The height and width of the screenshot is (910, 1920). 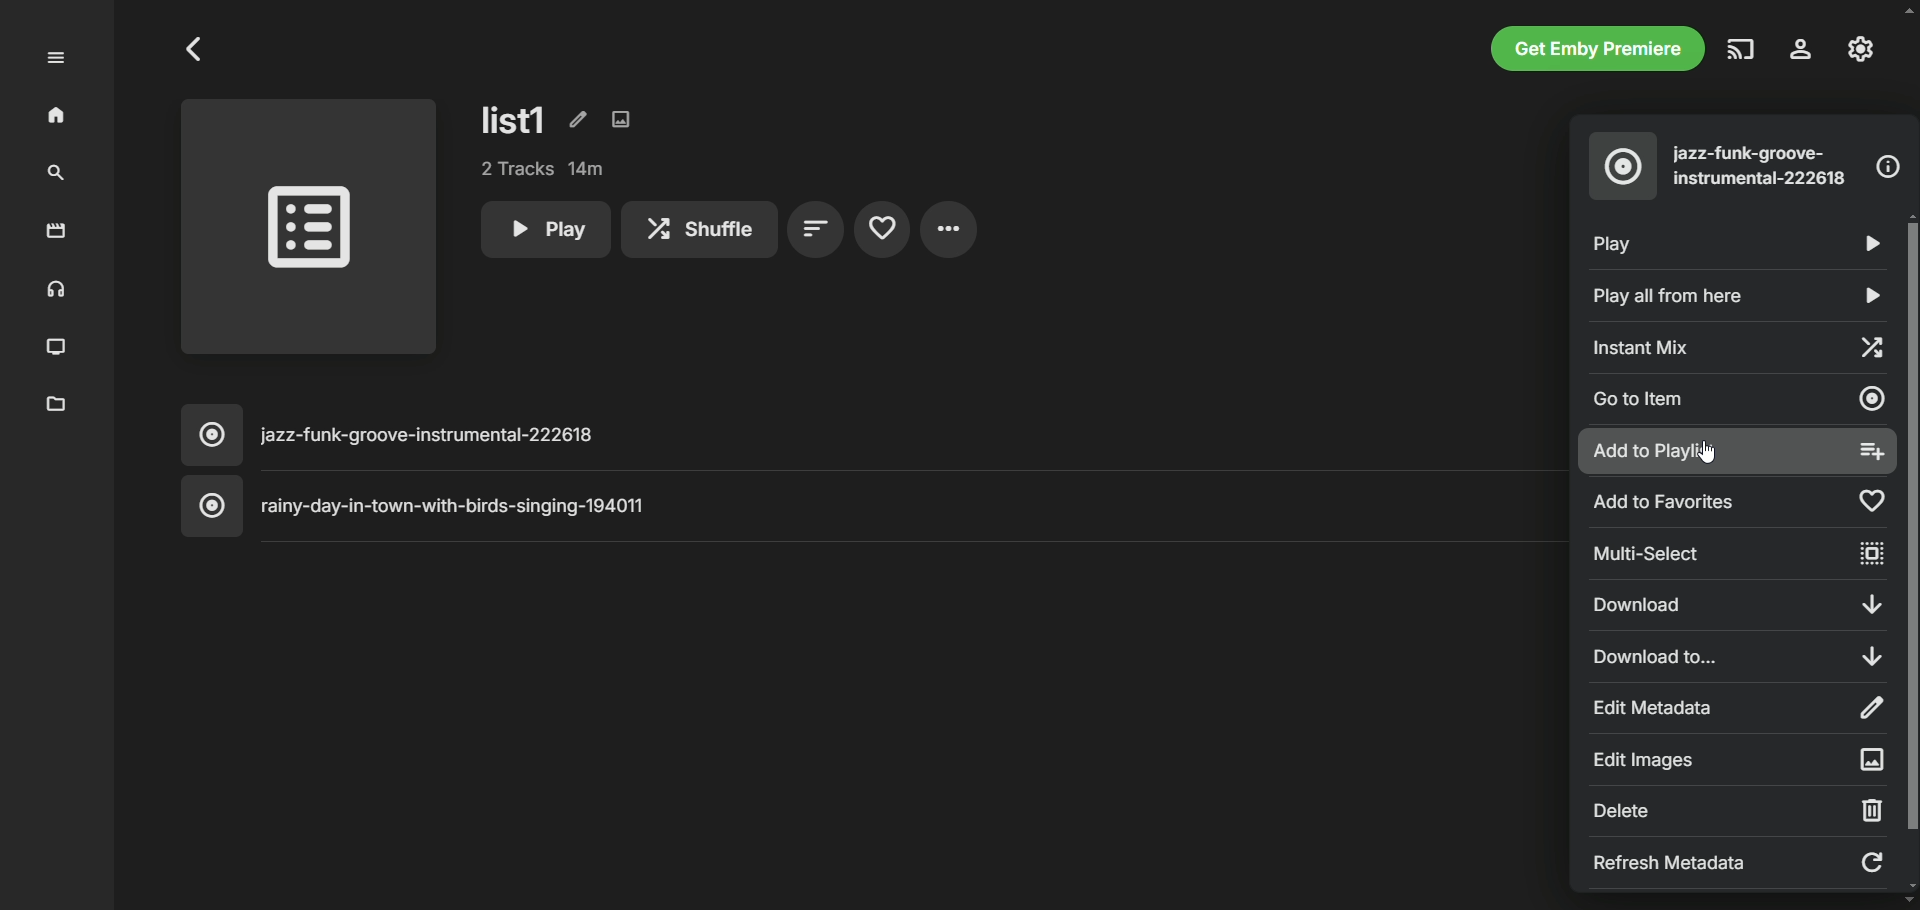 I want to click on multi-select, so click(x=1742, y=554).